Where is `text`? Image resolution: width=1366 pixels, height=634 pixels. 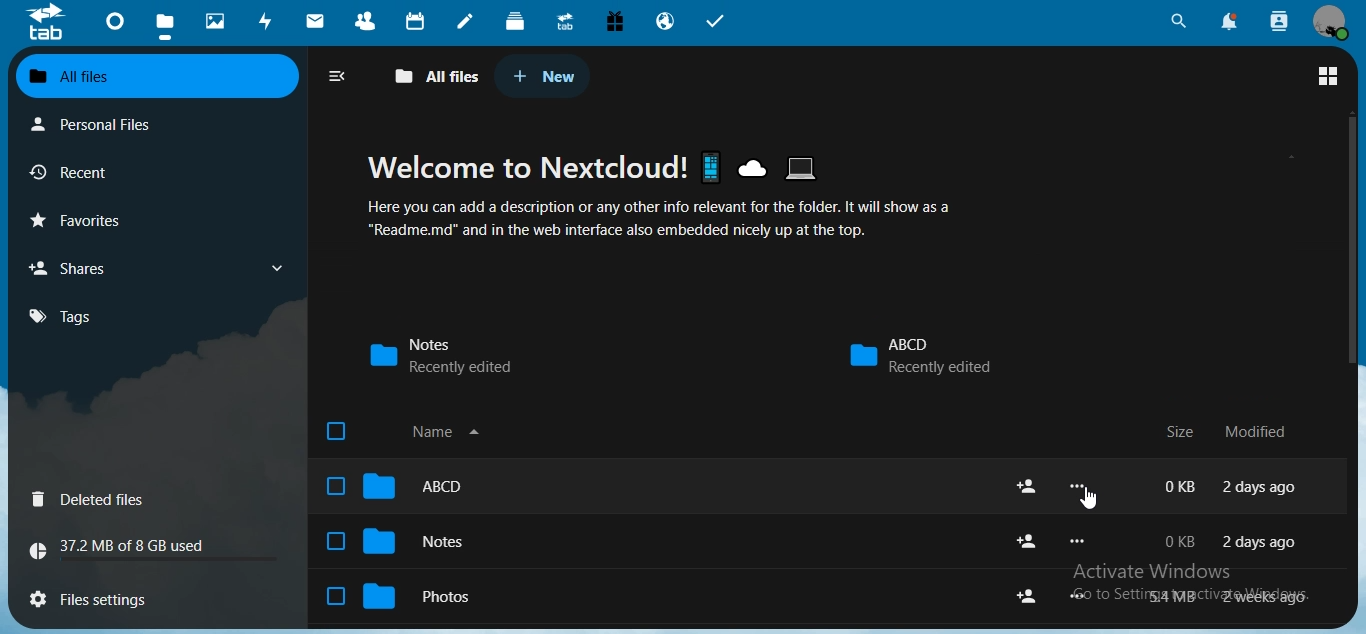 text is located at coordinates (1231, 596).